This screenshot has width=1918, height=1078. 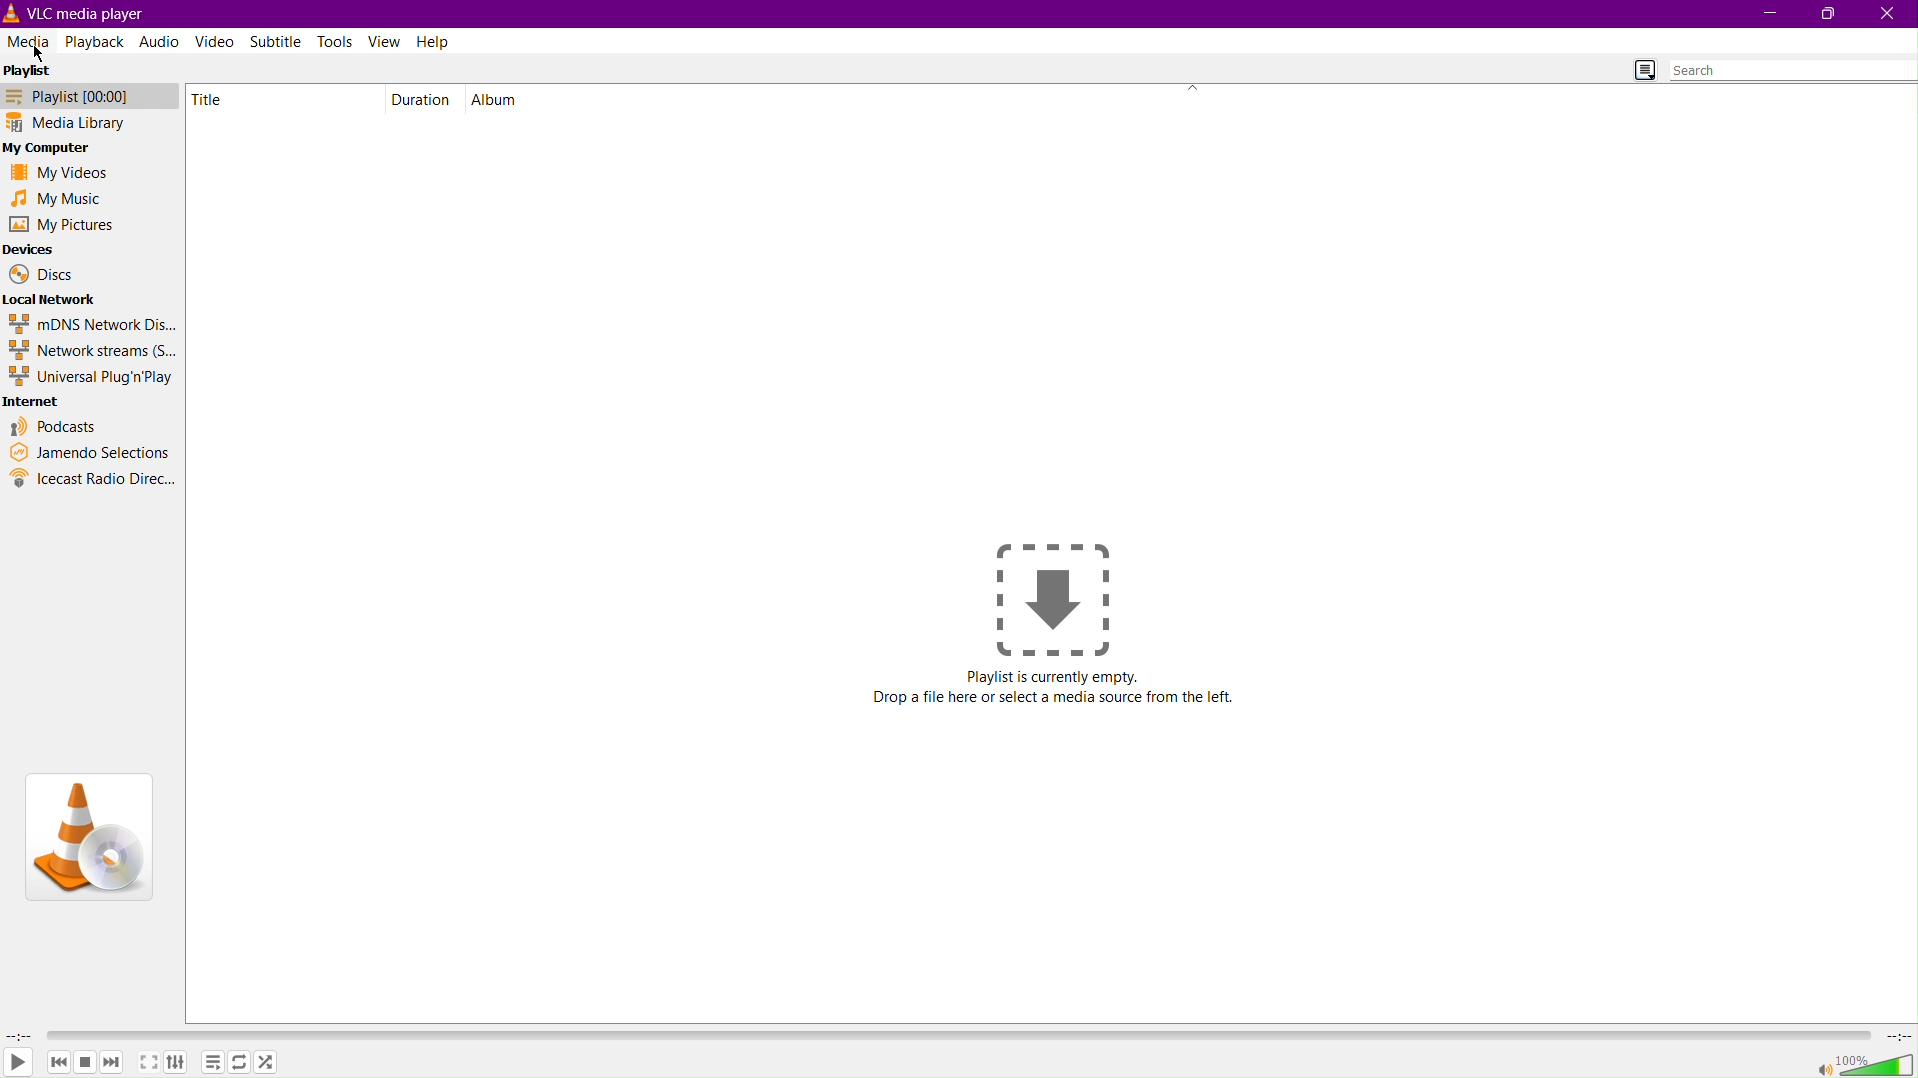 What do you see at coordinates (42, 275) in the screenshot?
I see `Discs` at bounding box center [42, 275].